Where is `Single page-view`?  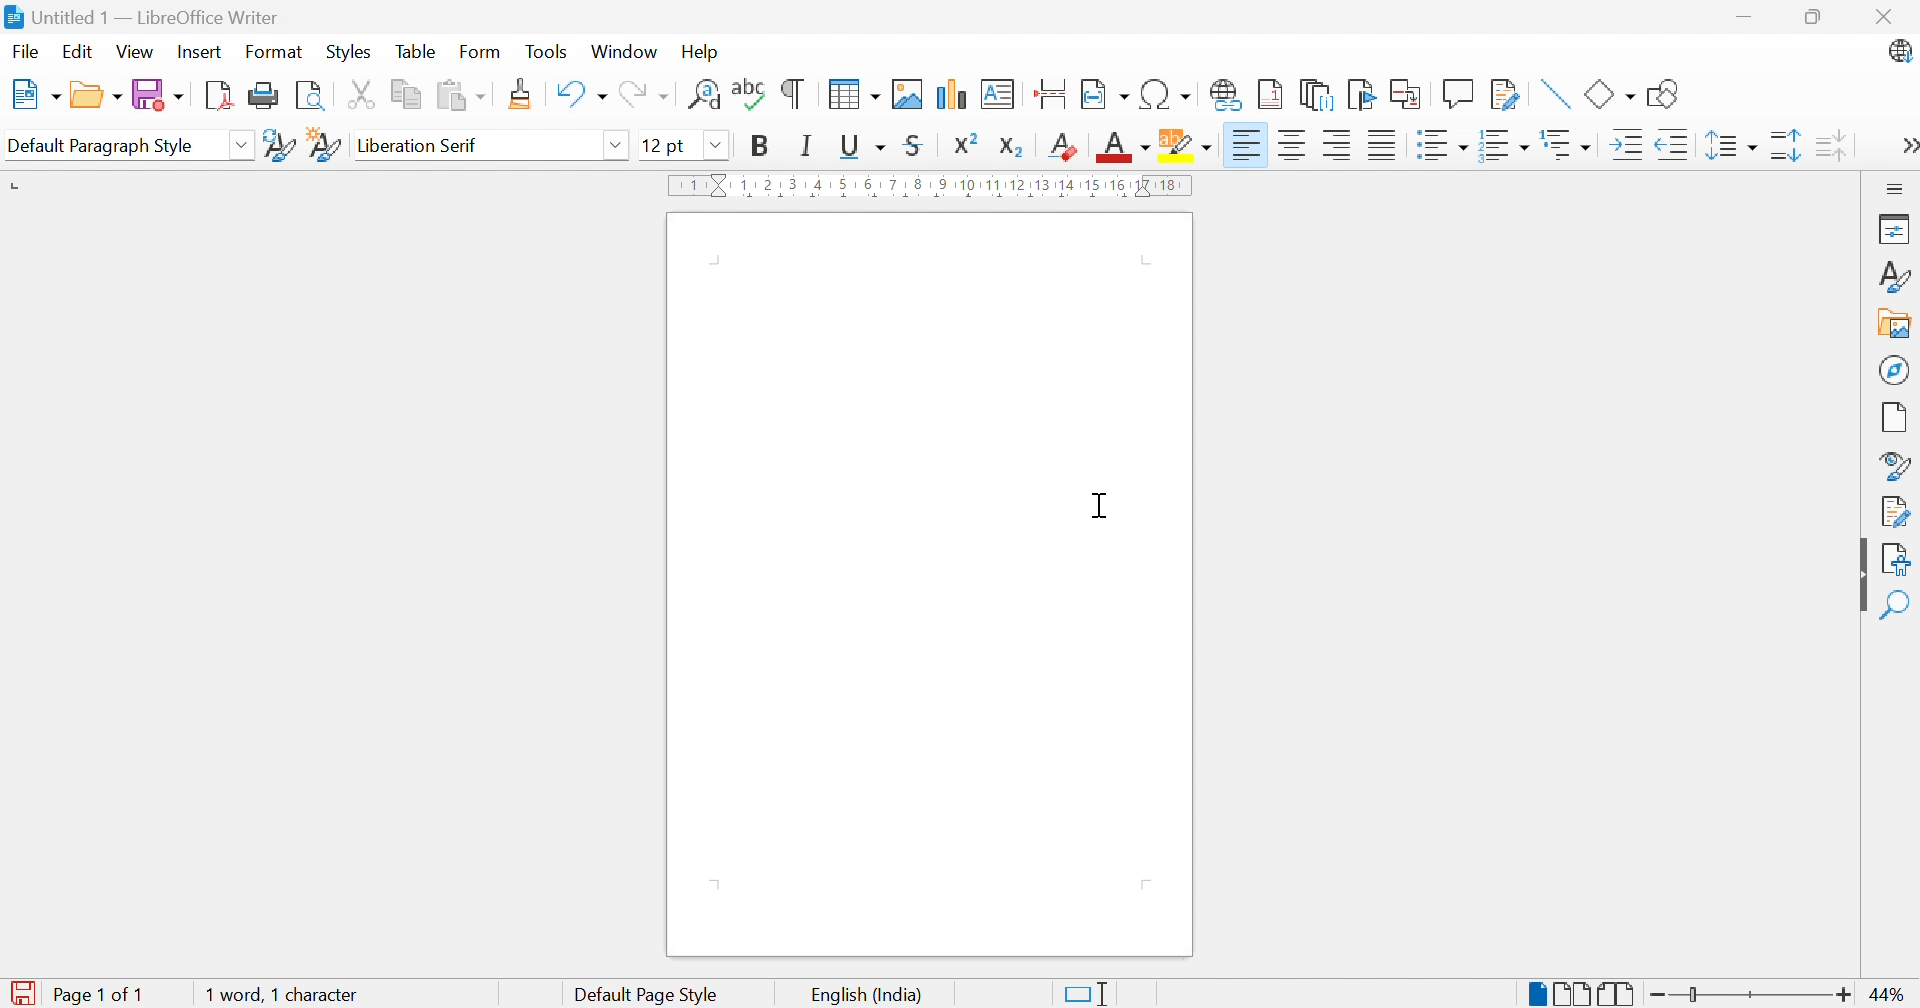 Single page-view is located at coordinates (1535, 995).